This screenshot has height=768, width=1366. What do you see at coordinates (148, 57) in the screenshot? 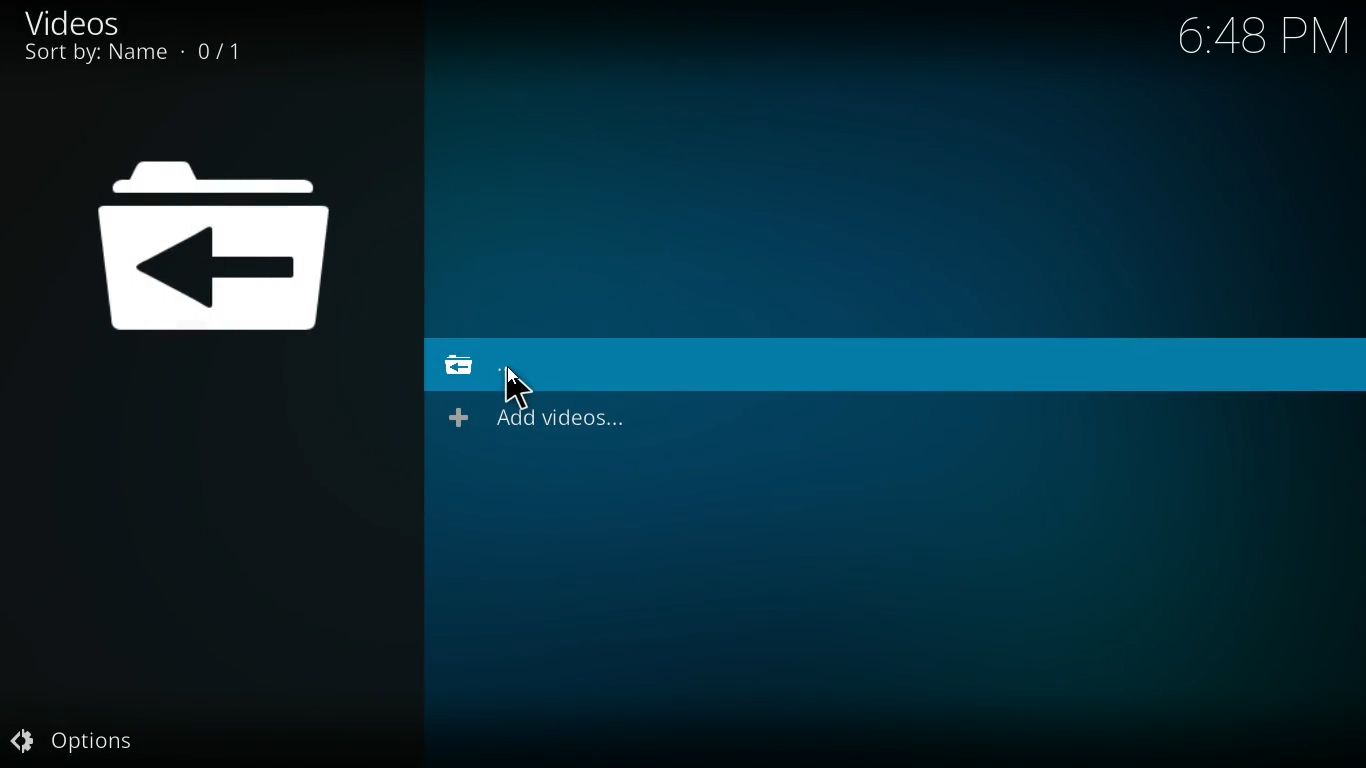
I see `sort by name` at bounding box center [148, 57].